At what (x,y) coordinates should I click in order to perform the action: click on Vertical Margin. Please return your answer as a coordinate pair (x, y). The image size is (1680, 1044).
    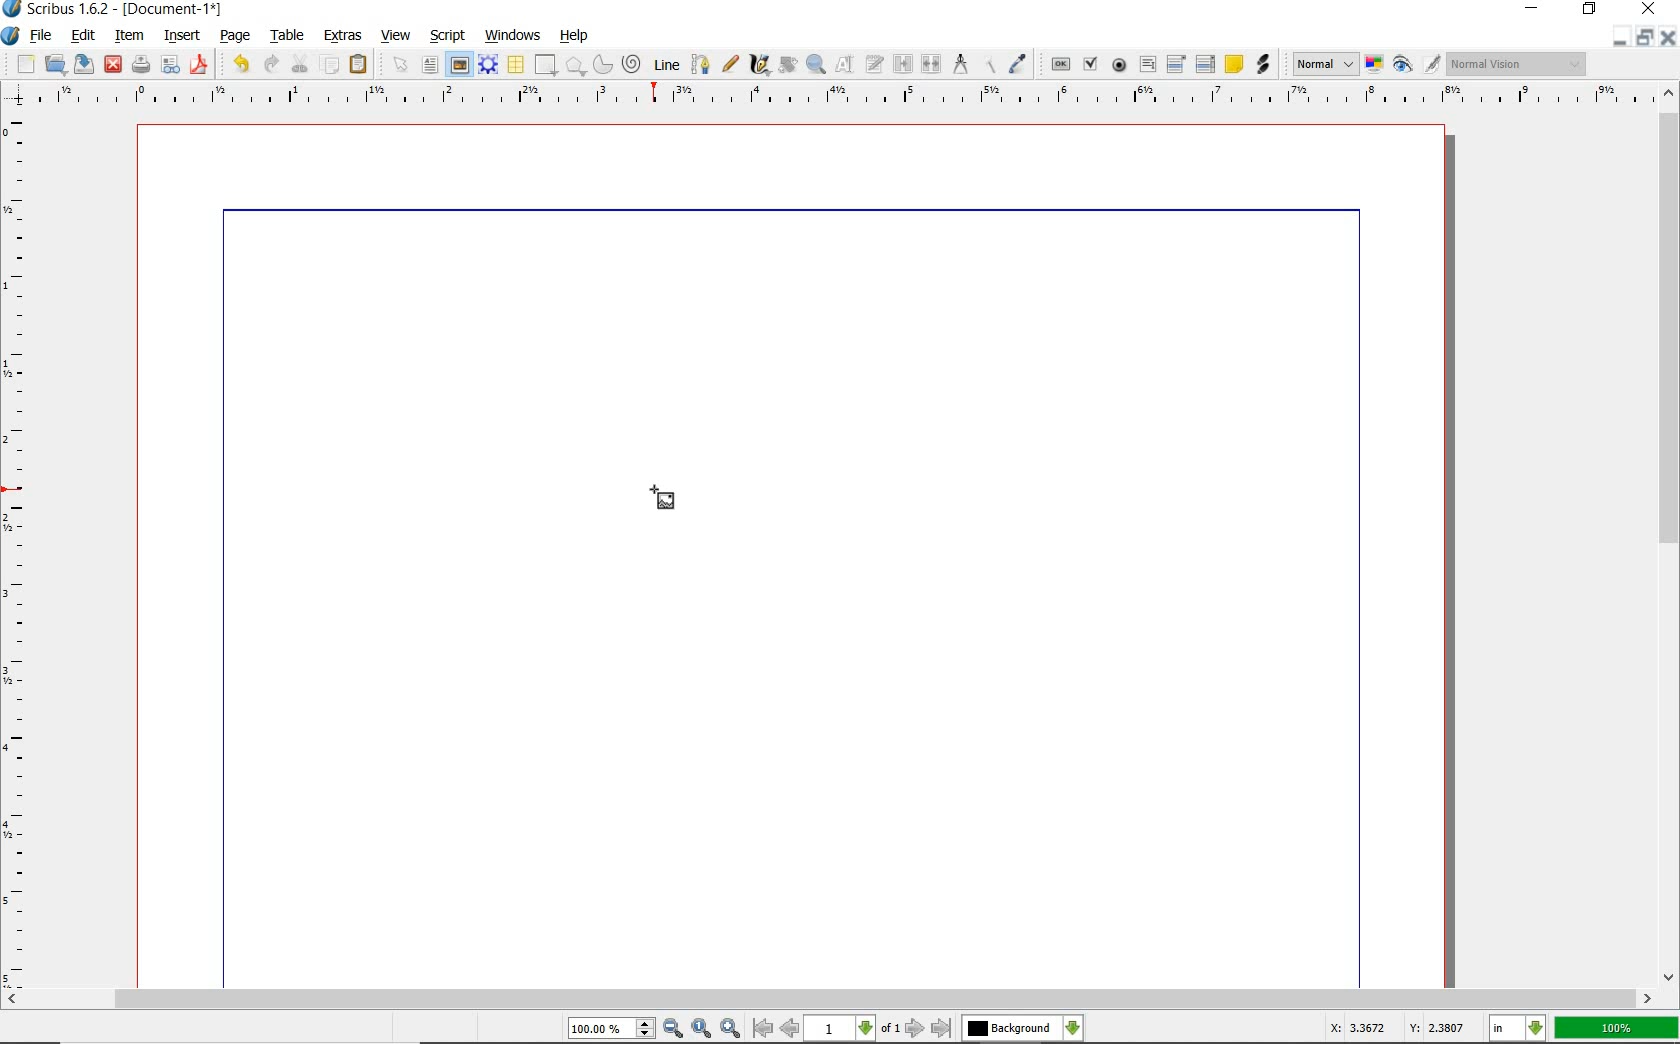
    Looking at the image, I should click on (19, 549).